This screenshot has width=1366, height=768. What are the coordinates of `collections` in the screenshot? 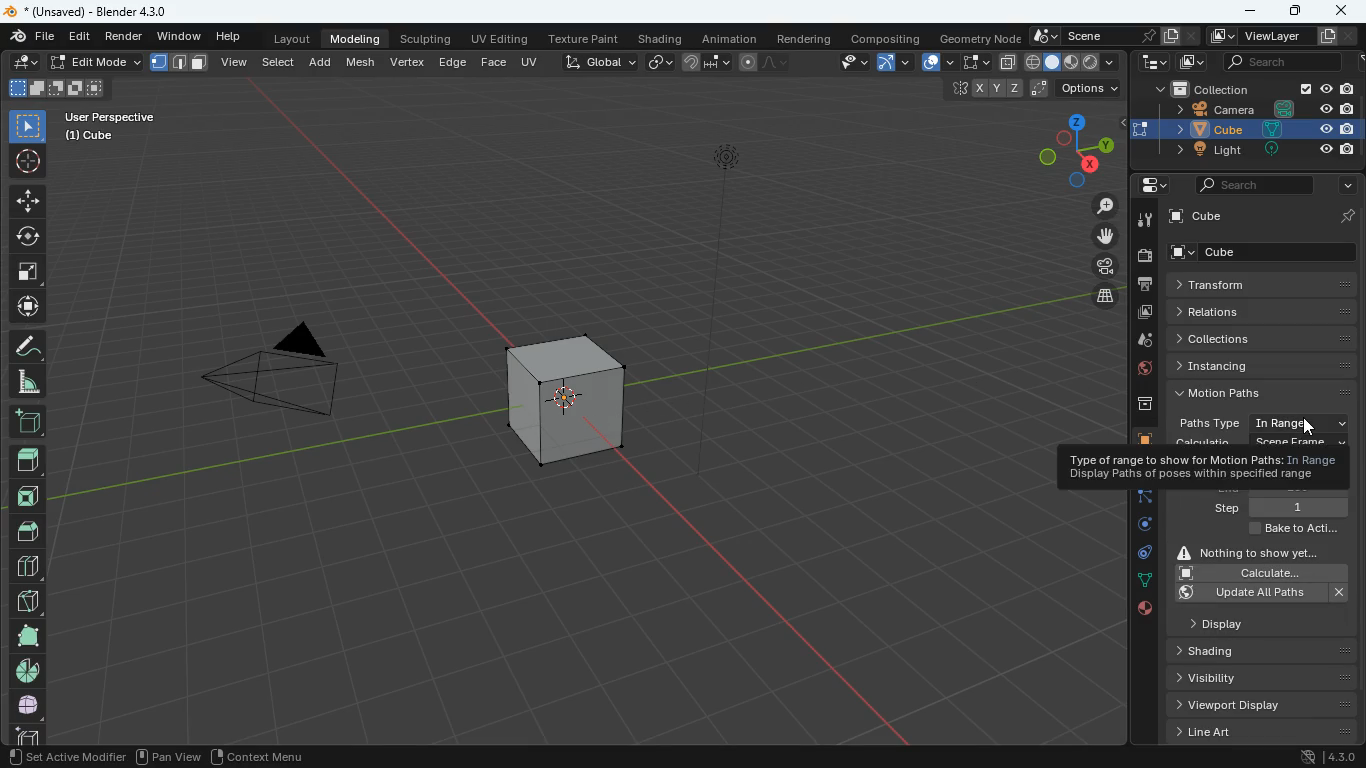 It's located at (1266, 338).